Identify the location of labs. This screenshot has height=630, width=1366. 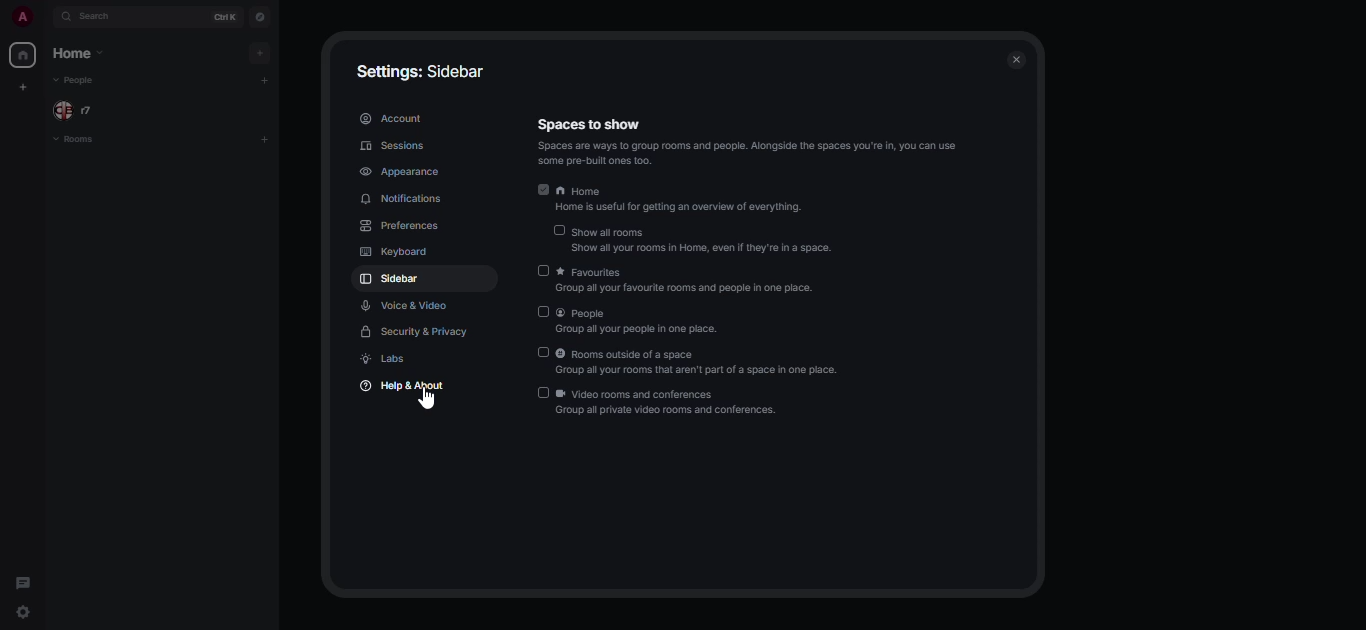
(381, 359).